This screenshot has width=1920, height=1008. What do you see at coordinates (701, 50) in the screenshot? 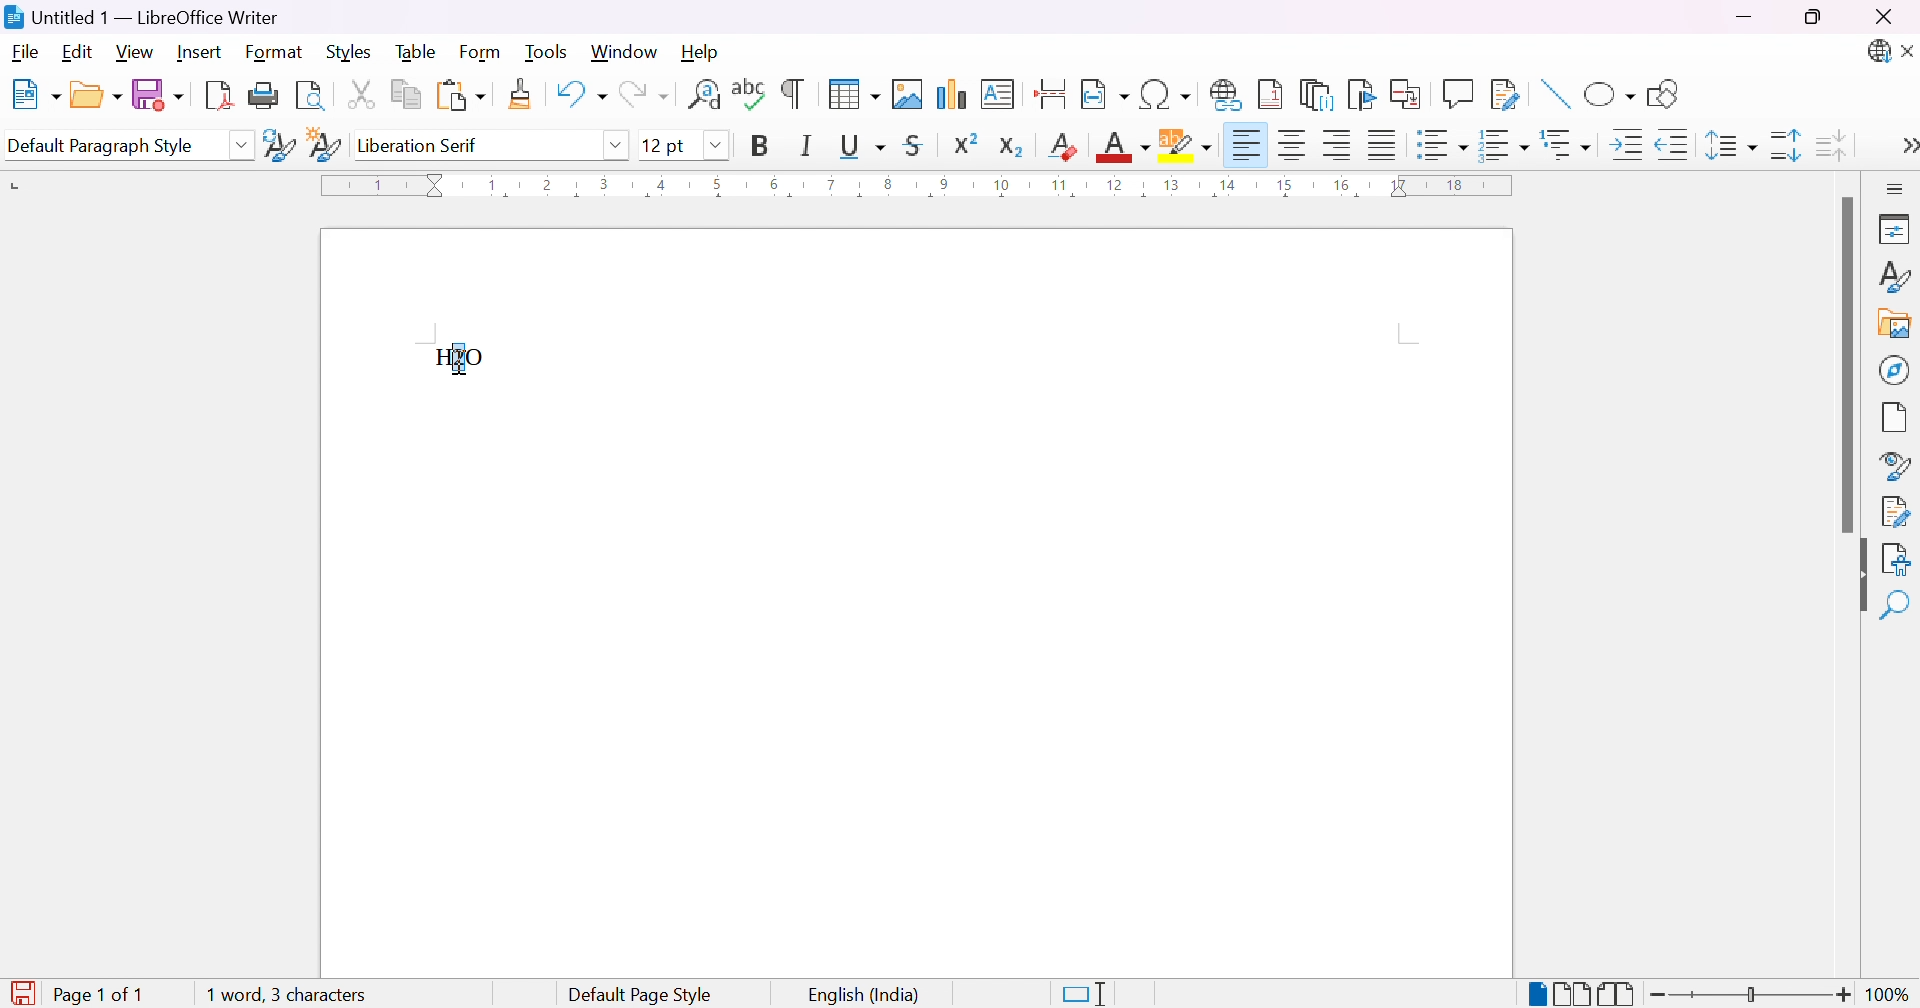
I see `Help` at bounding box center [701, 50].